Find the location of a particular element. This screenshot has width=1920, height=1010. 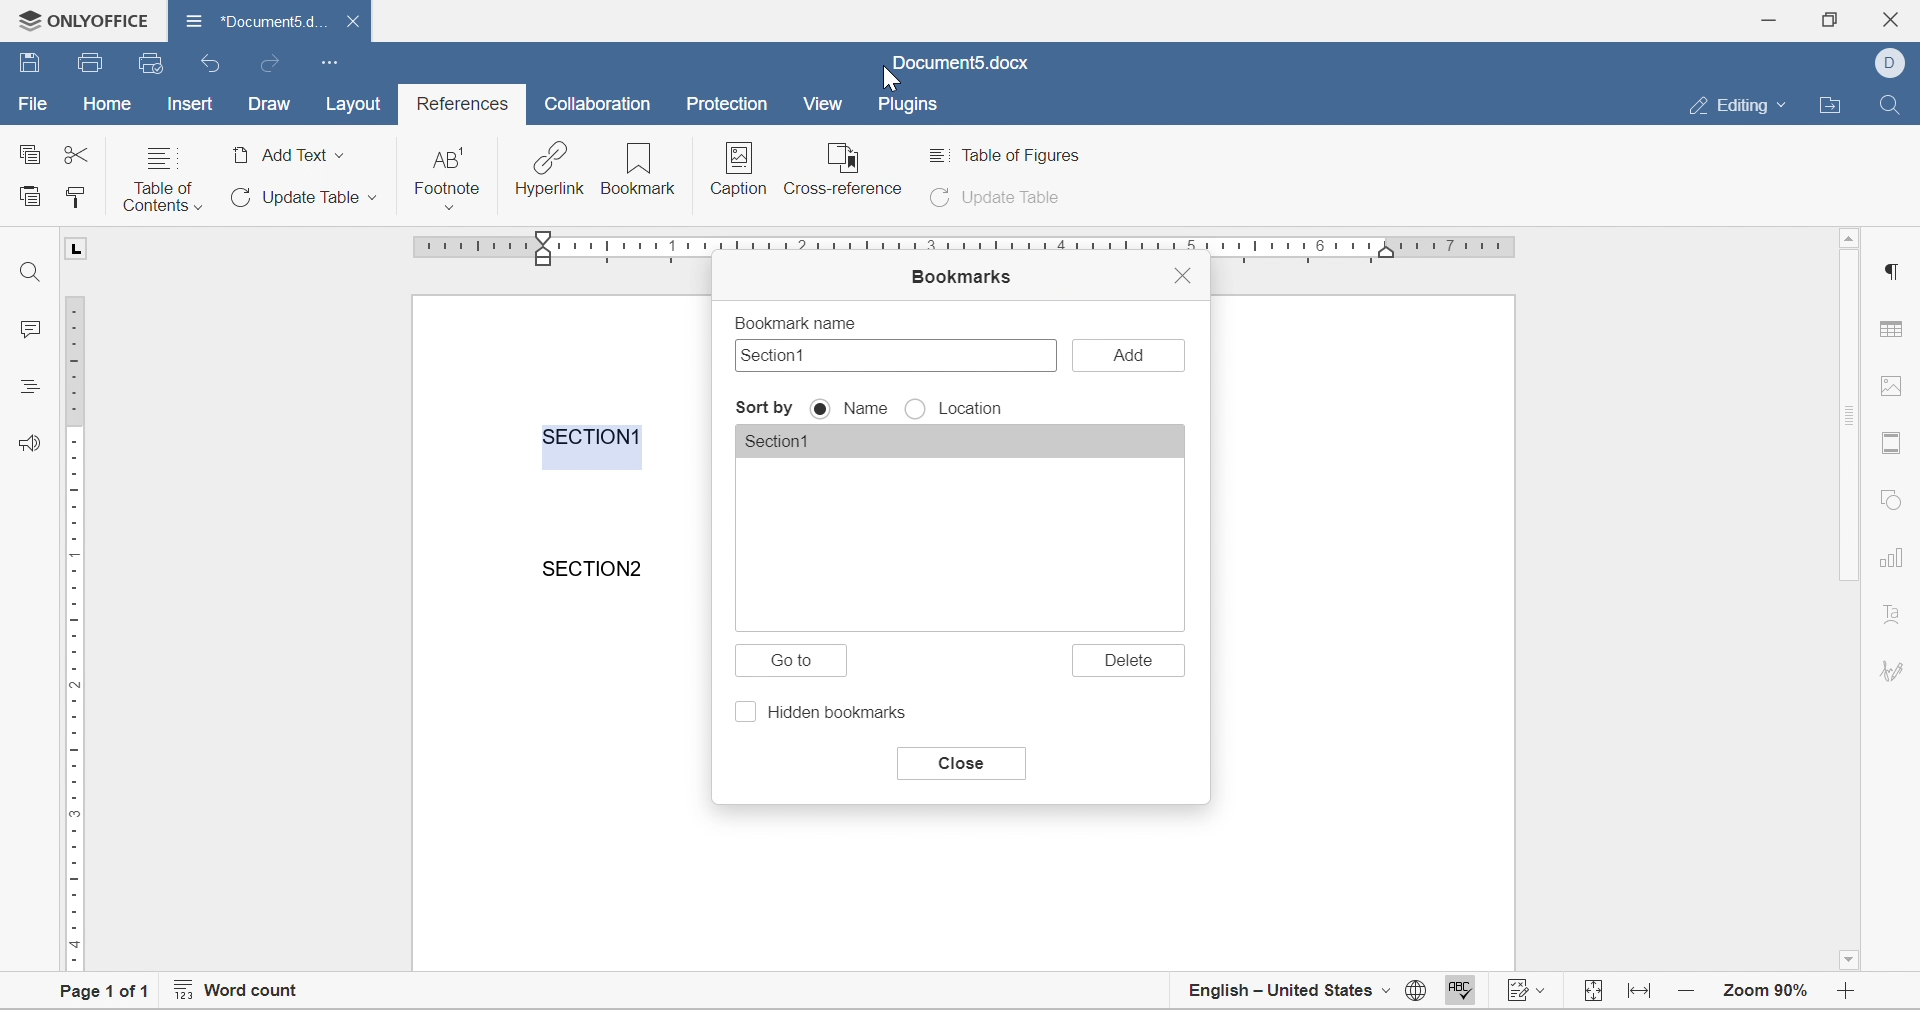

paste is located at coordinates (30, 194).